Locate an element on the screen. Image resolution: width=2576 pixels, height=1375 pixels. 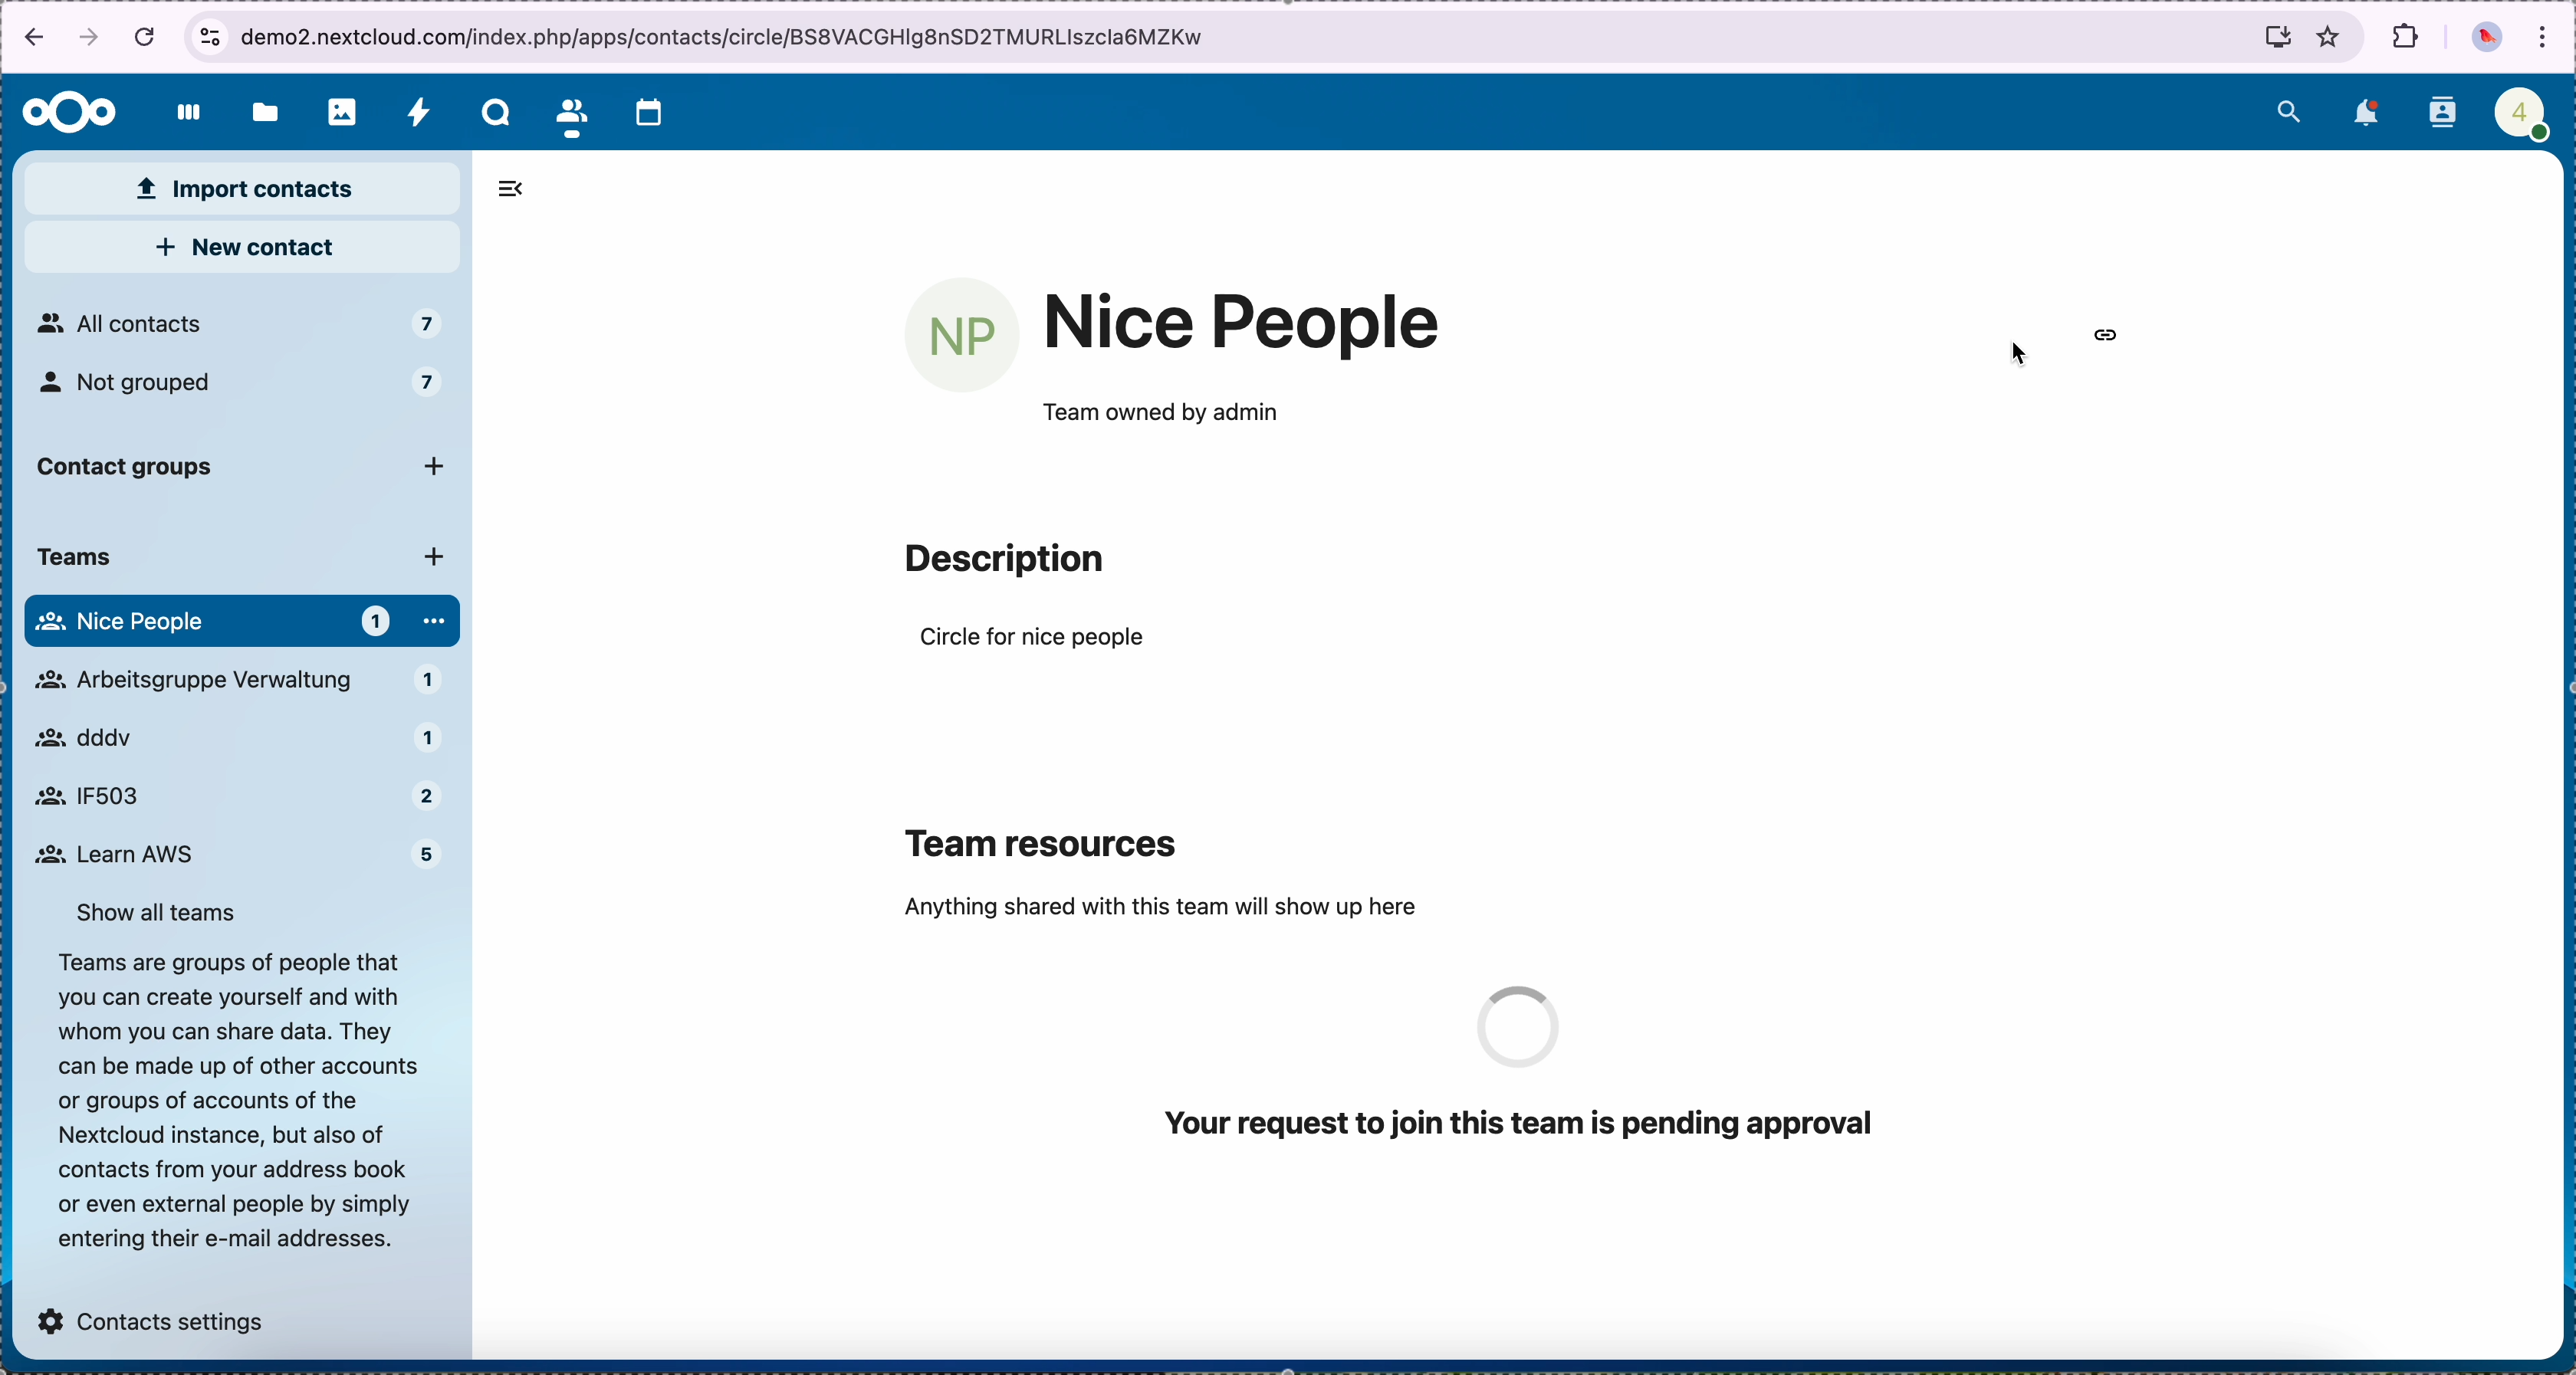
Nextcloud logo is located at coordinates (64, 111).